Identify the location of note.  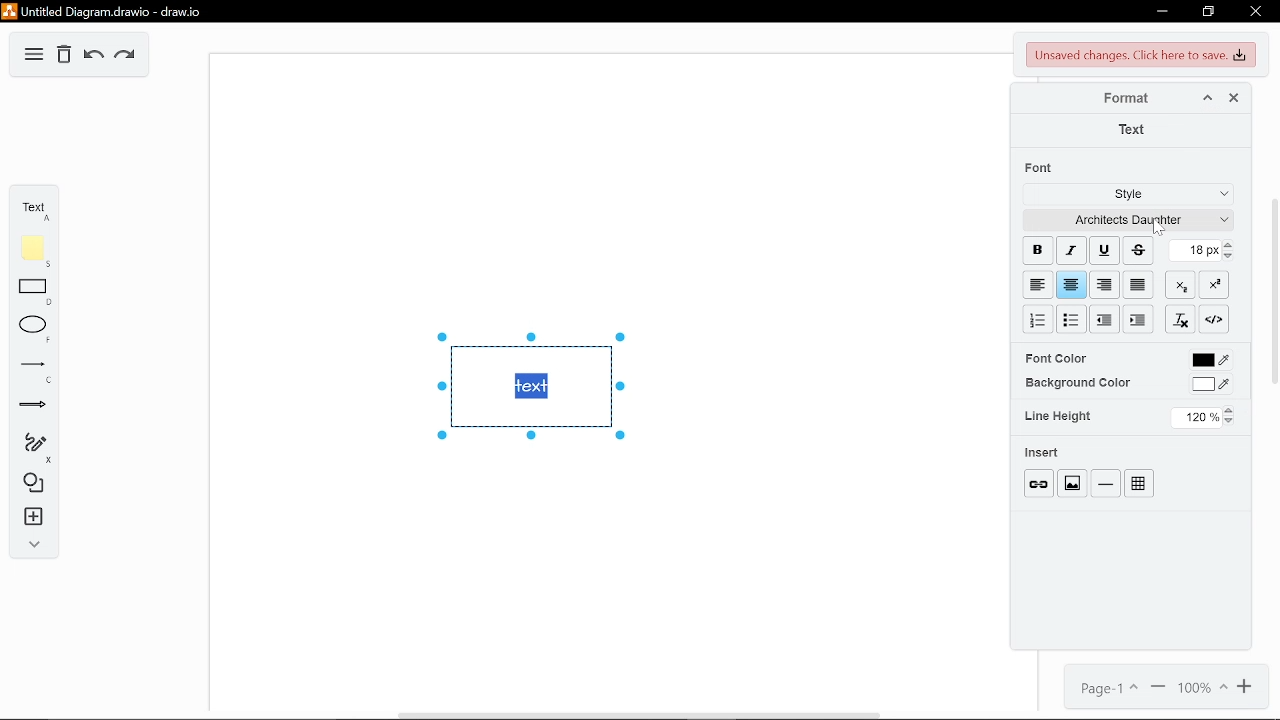
(29, 251).